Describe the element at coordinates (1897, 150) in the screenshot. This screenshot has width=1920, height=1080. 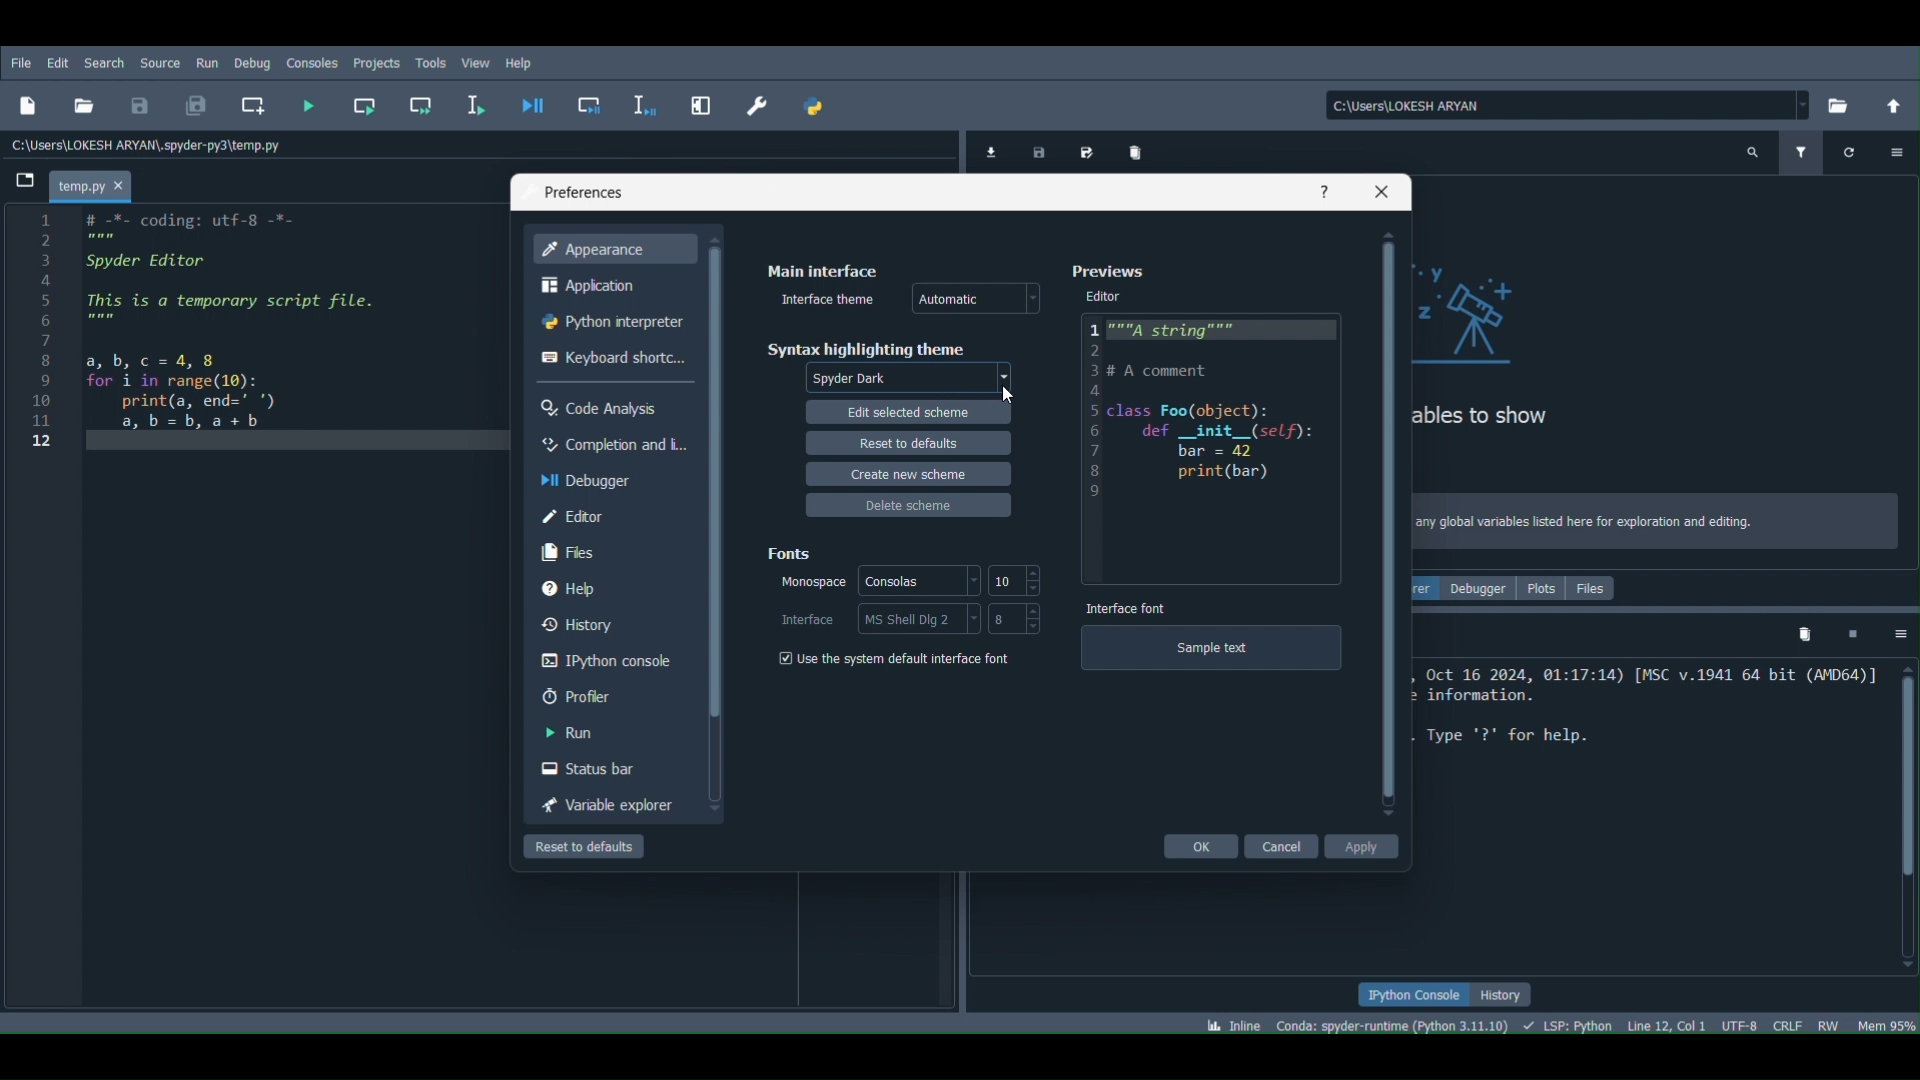
I see `Options` at that location.